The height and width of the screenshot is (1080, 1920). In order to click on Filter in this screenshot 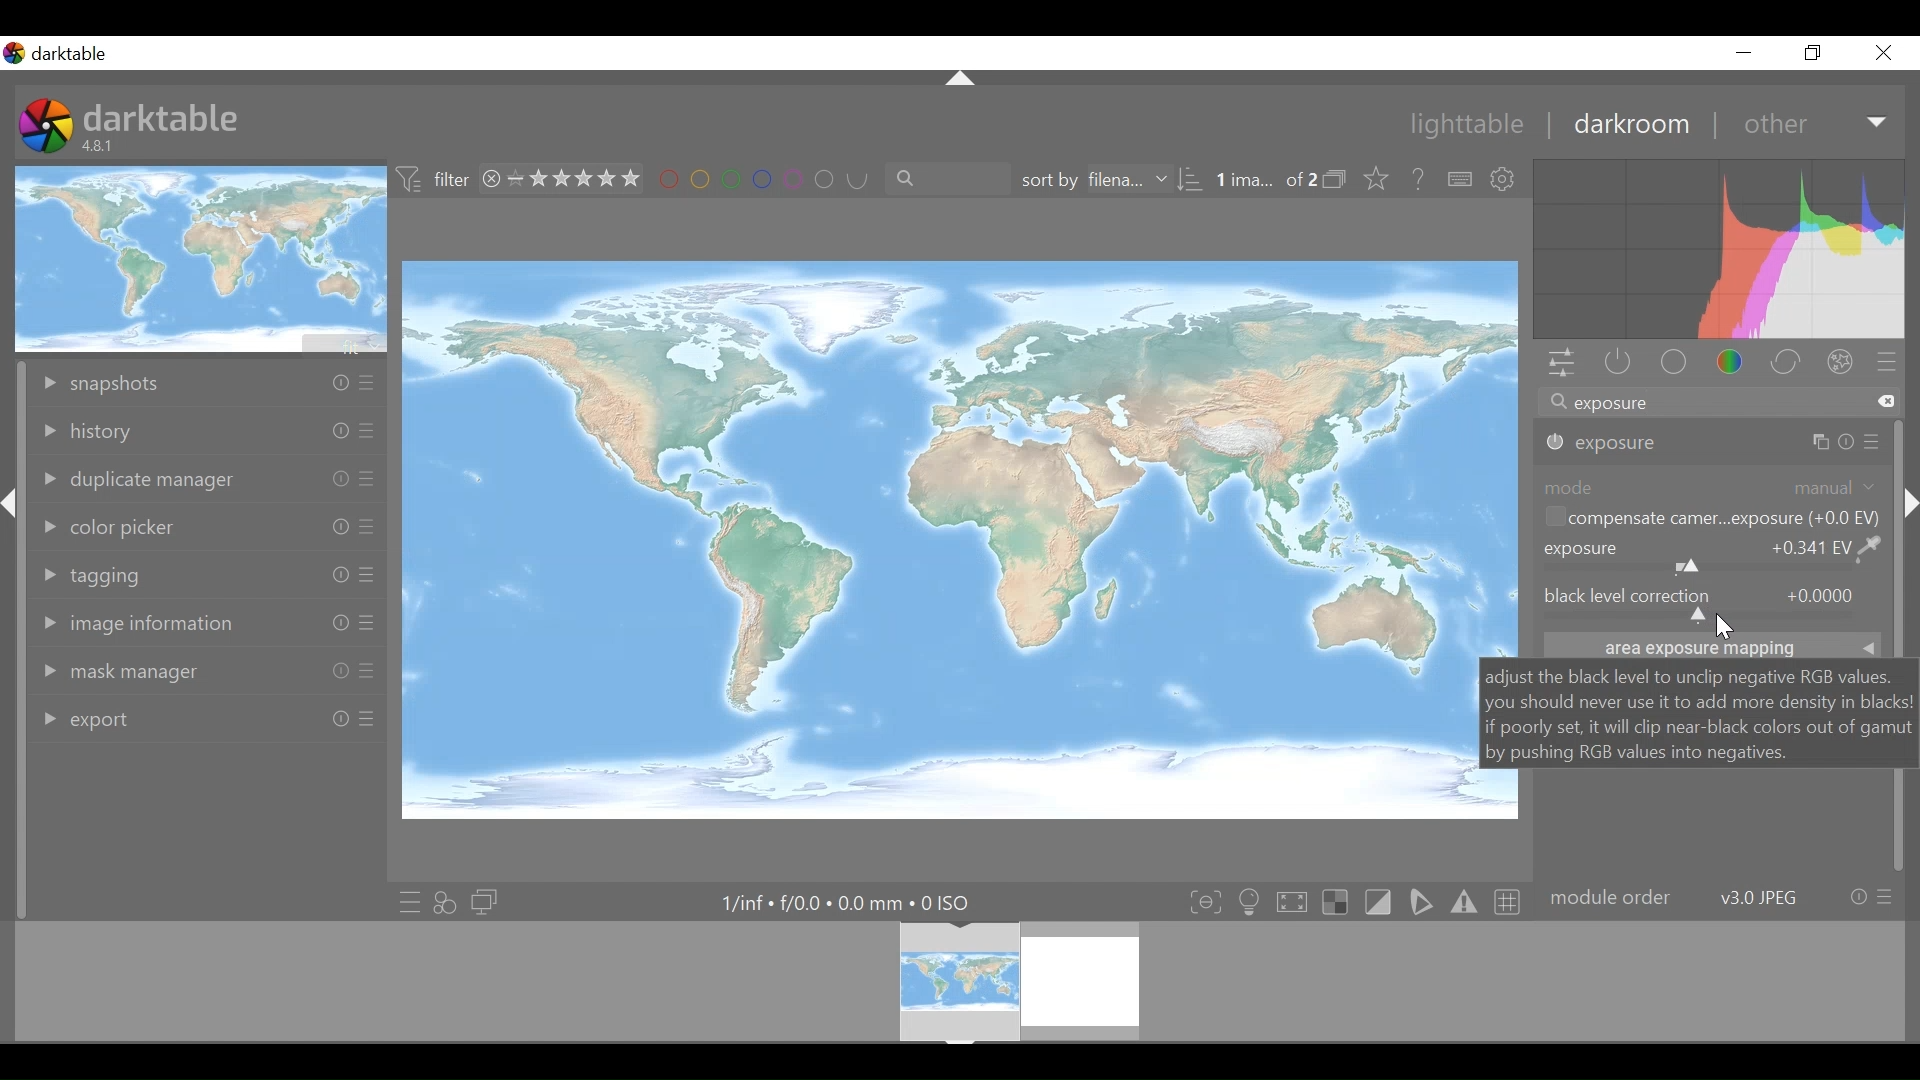, I will do `click(437, 181)`.